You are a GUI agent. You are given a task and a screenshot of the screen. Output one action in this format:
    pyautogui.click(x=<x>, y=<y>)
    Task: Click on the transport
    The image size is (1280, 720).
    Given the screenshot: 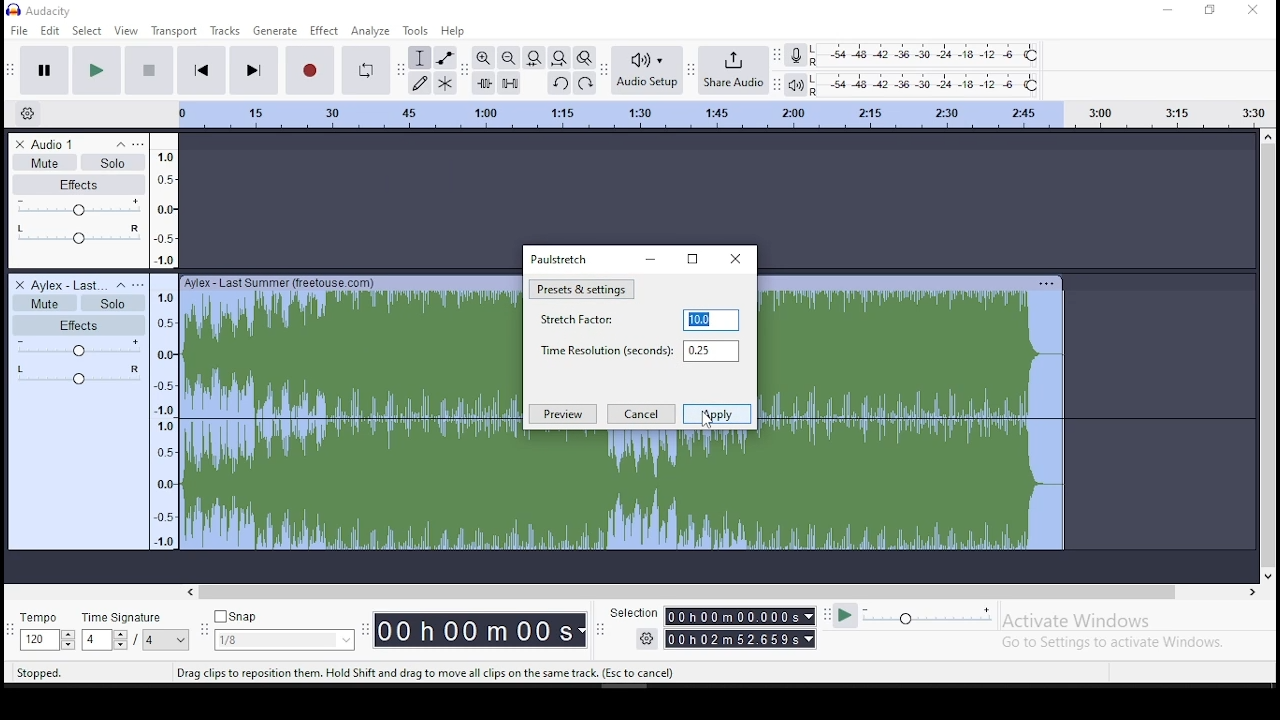 What is the action you would take?
    pyautogui.click(x=174, y=31)
    